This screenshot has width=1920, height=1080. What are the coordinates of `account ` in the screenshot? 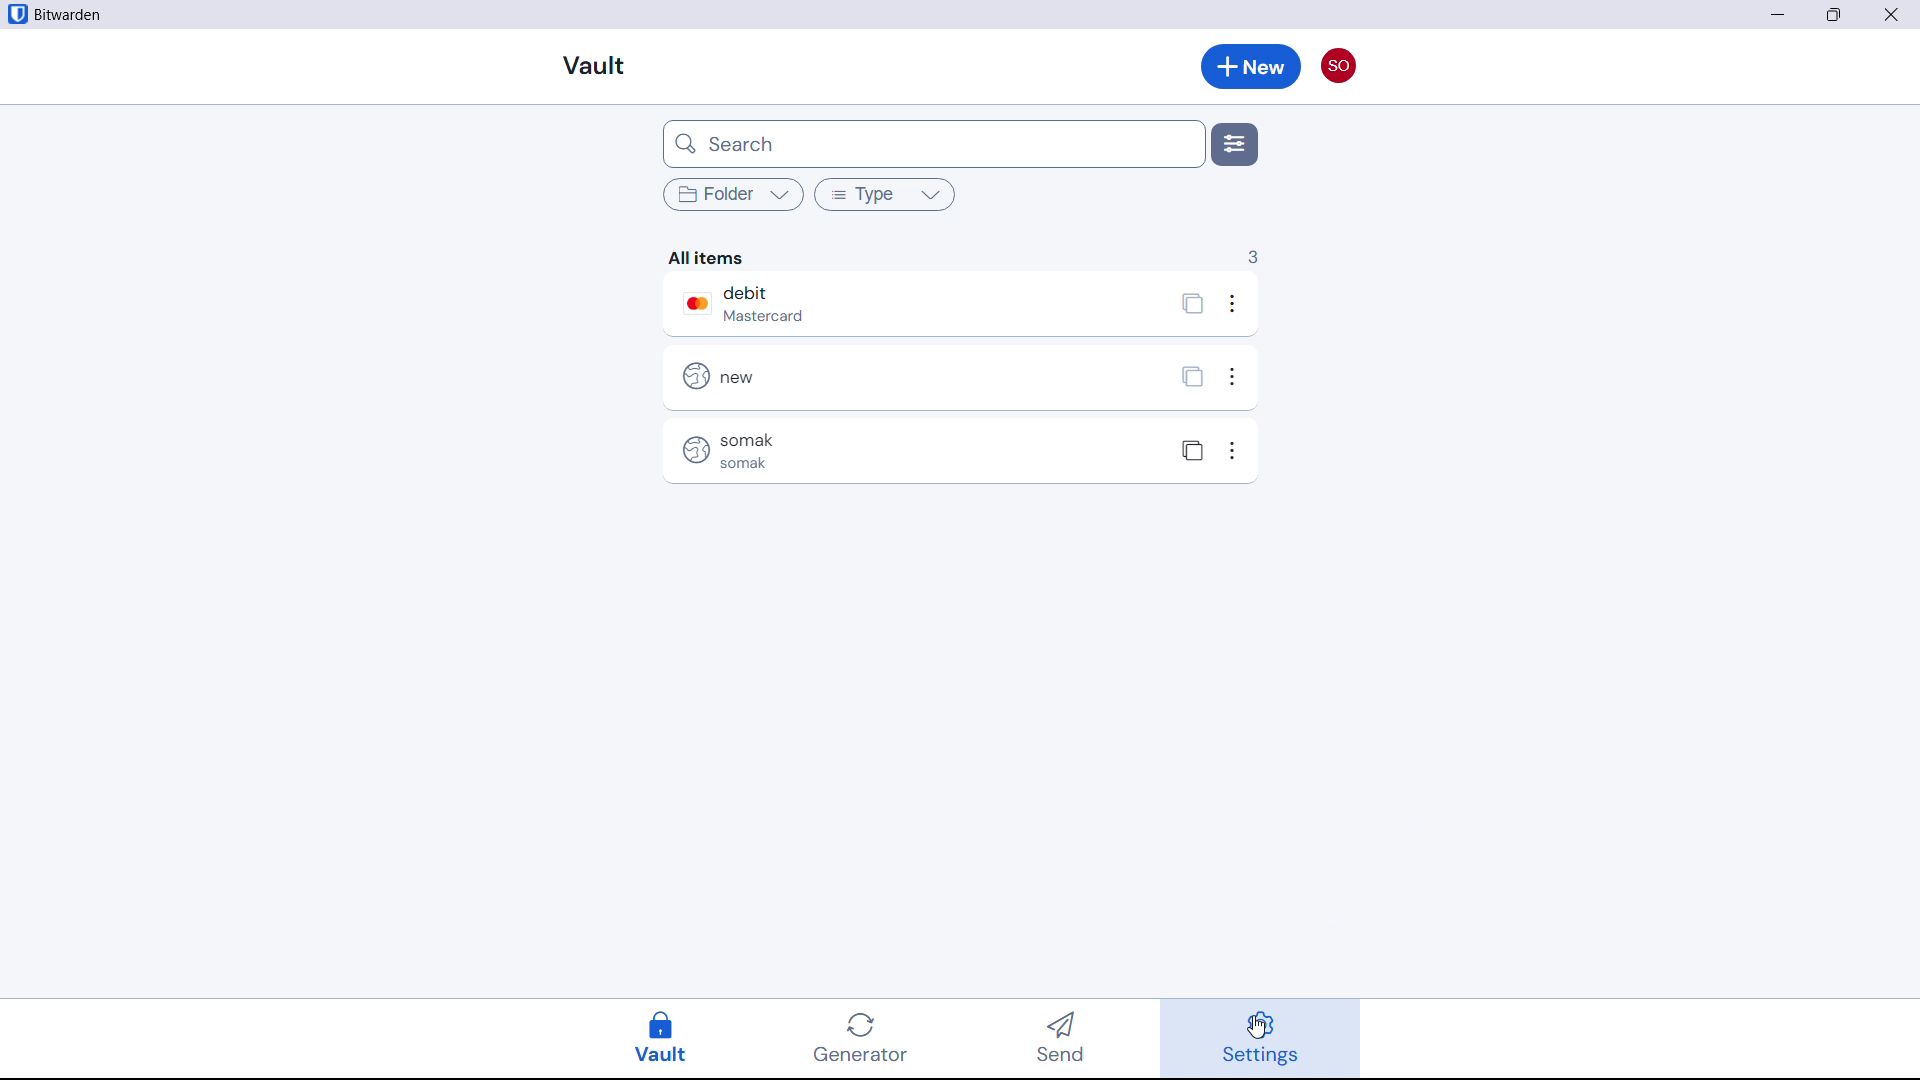 It's located at (1340, 65).